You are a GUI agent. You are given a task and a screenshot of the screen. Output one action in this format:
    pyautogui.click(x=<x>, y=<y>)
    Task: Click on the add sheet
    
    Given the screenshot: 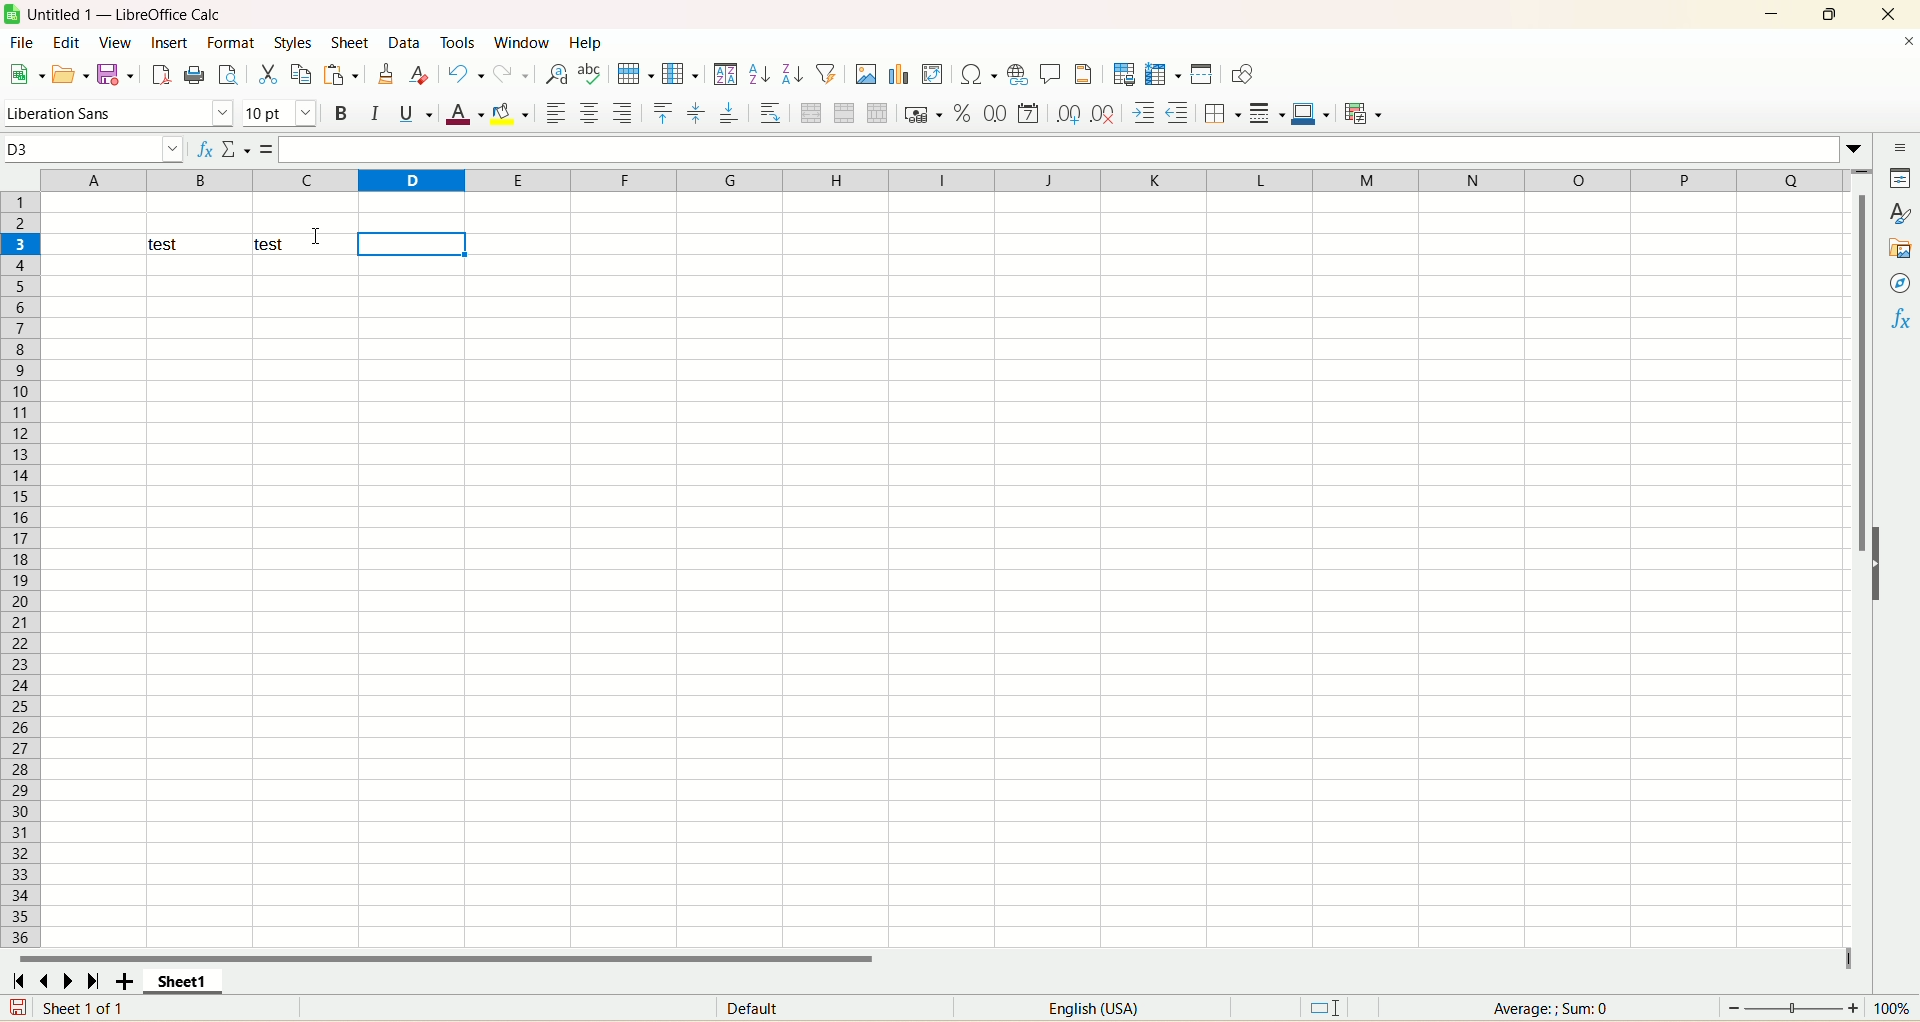 What is the action you would take?
    pyautogui.click(x=124, y=980)
    